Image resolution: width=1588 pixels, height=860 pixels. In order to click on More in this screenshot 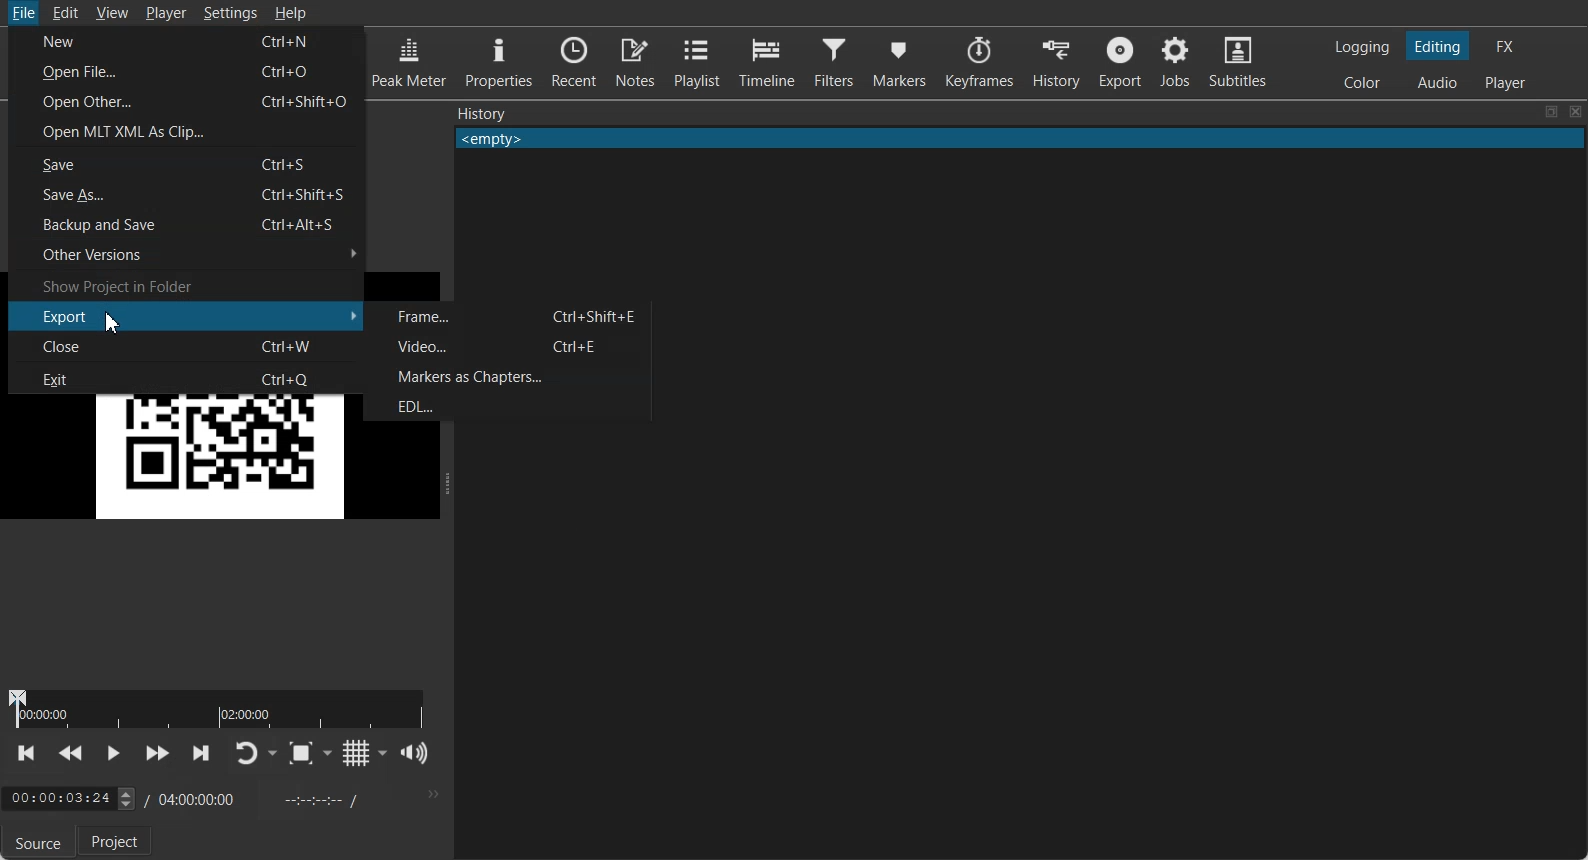, I will do `click(431, 794)`.